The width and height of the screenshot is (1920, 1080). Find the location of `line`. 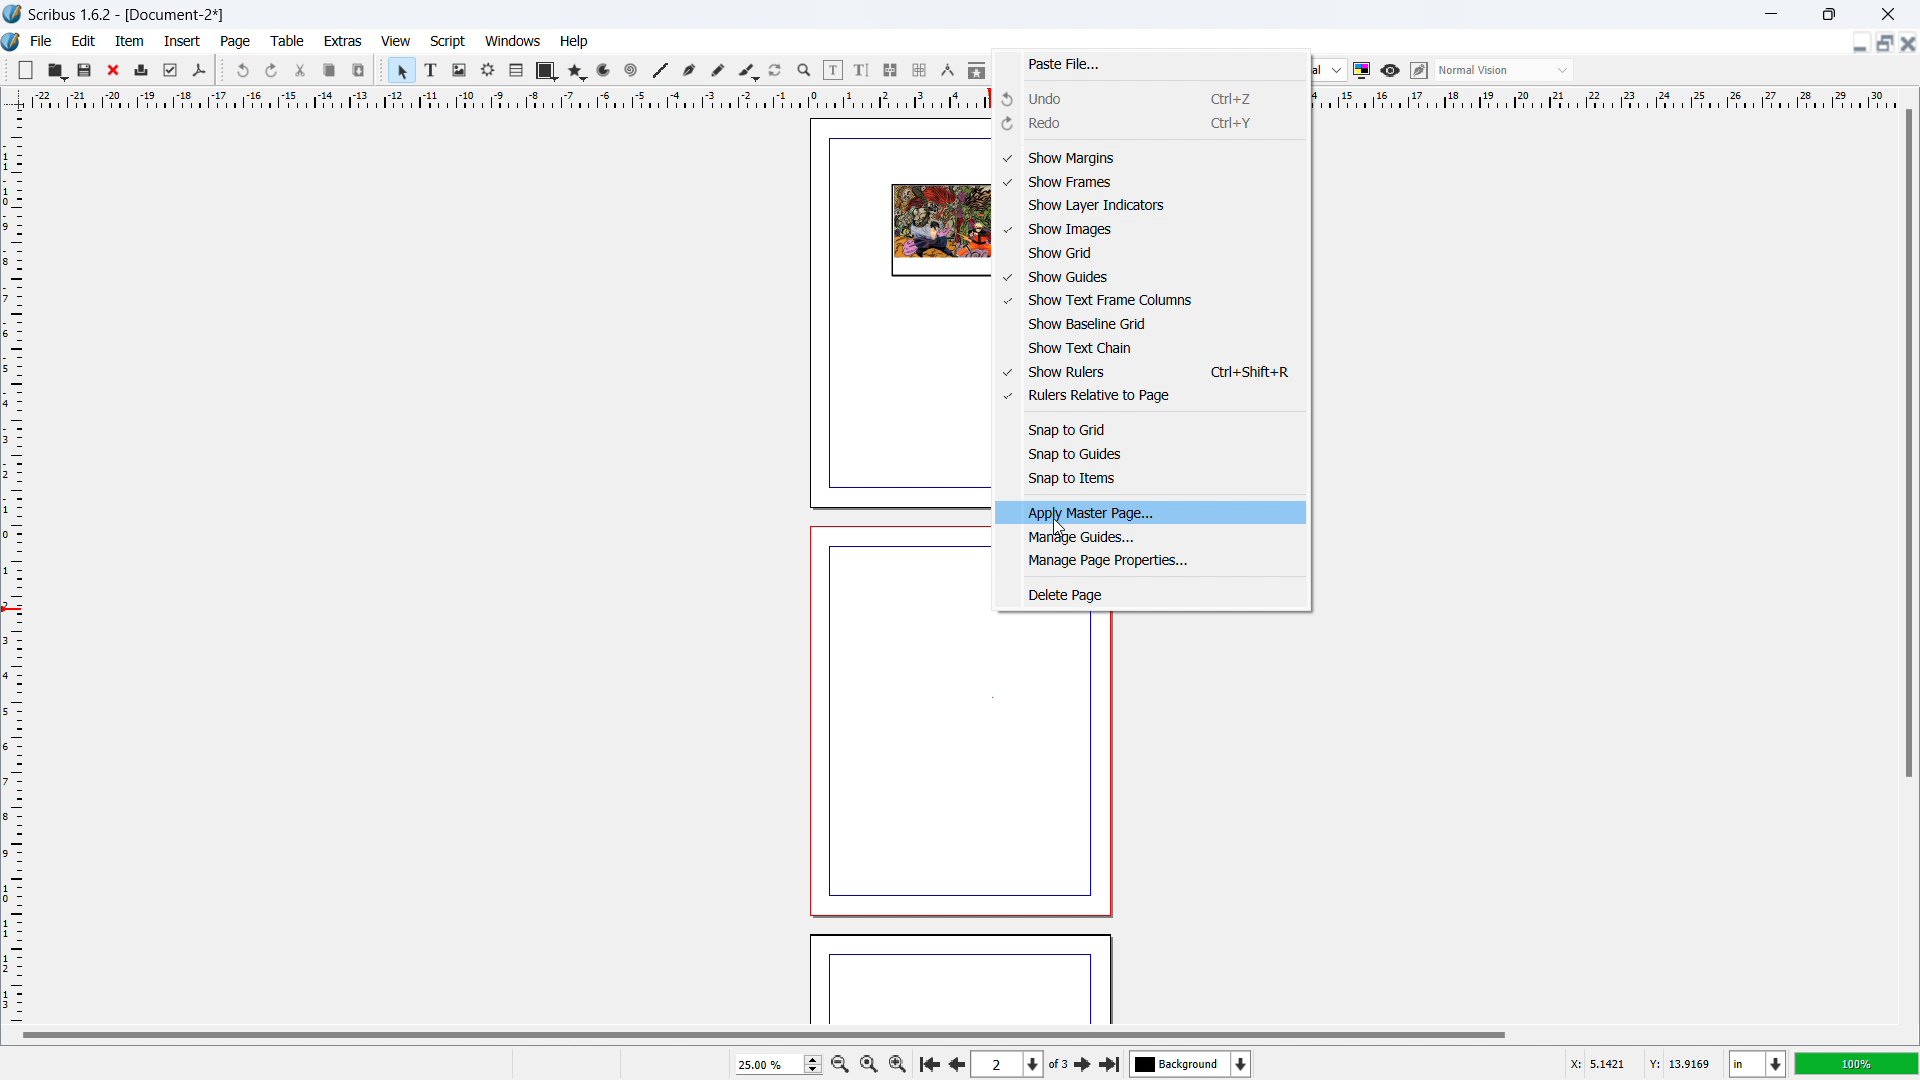

line is located at coordinates (659, 71).